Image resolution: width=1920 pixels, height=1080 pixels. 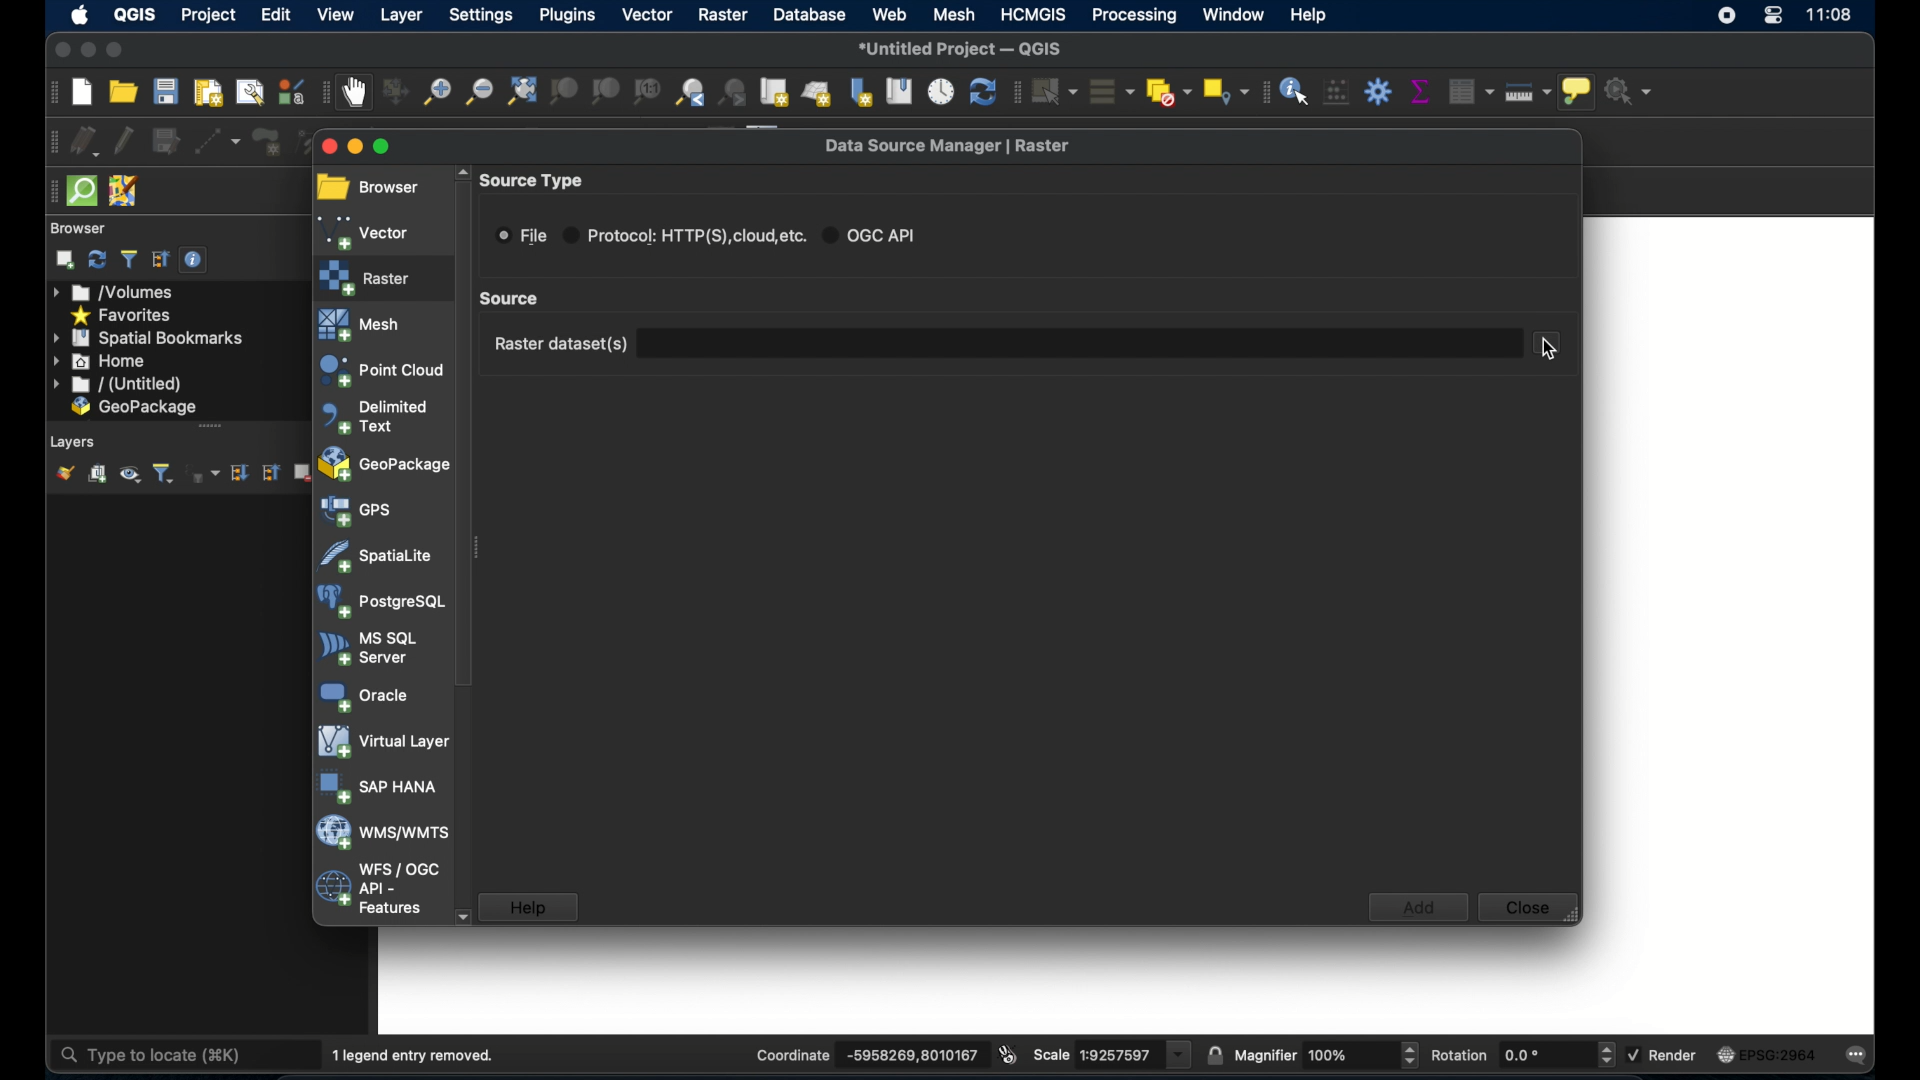 What do you see at coordinates (1632, 1053) in the screenshot?
I see `checkbox` at bounding box center [1632, 1053].